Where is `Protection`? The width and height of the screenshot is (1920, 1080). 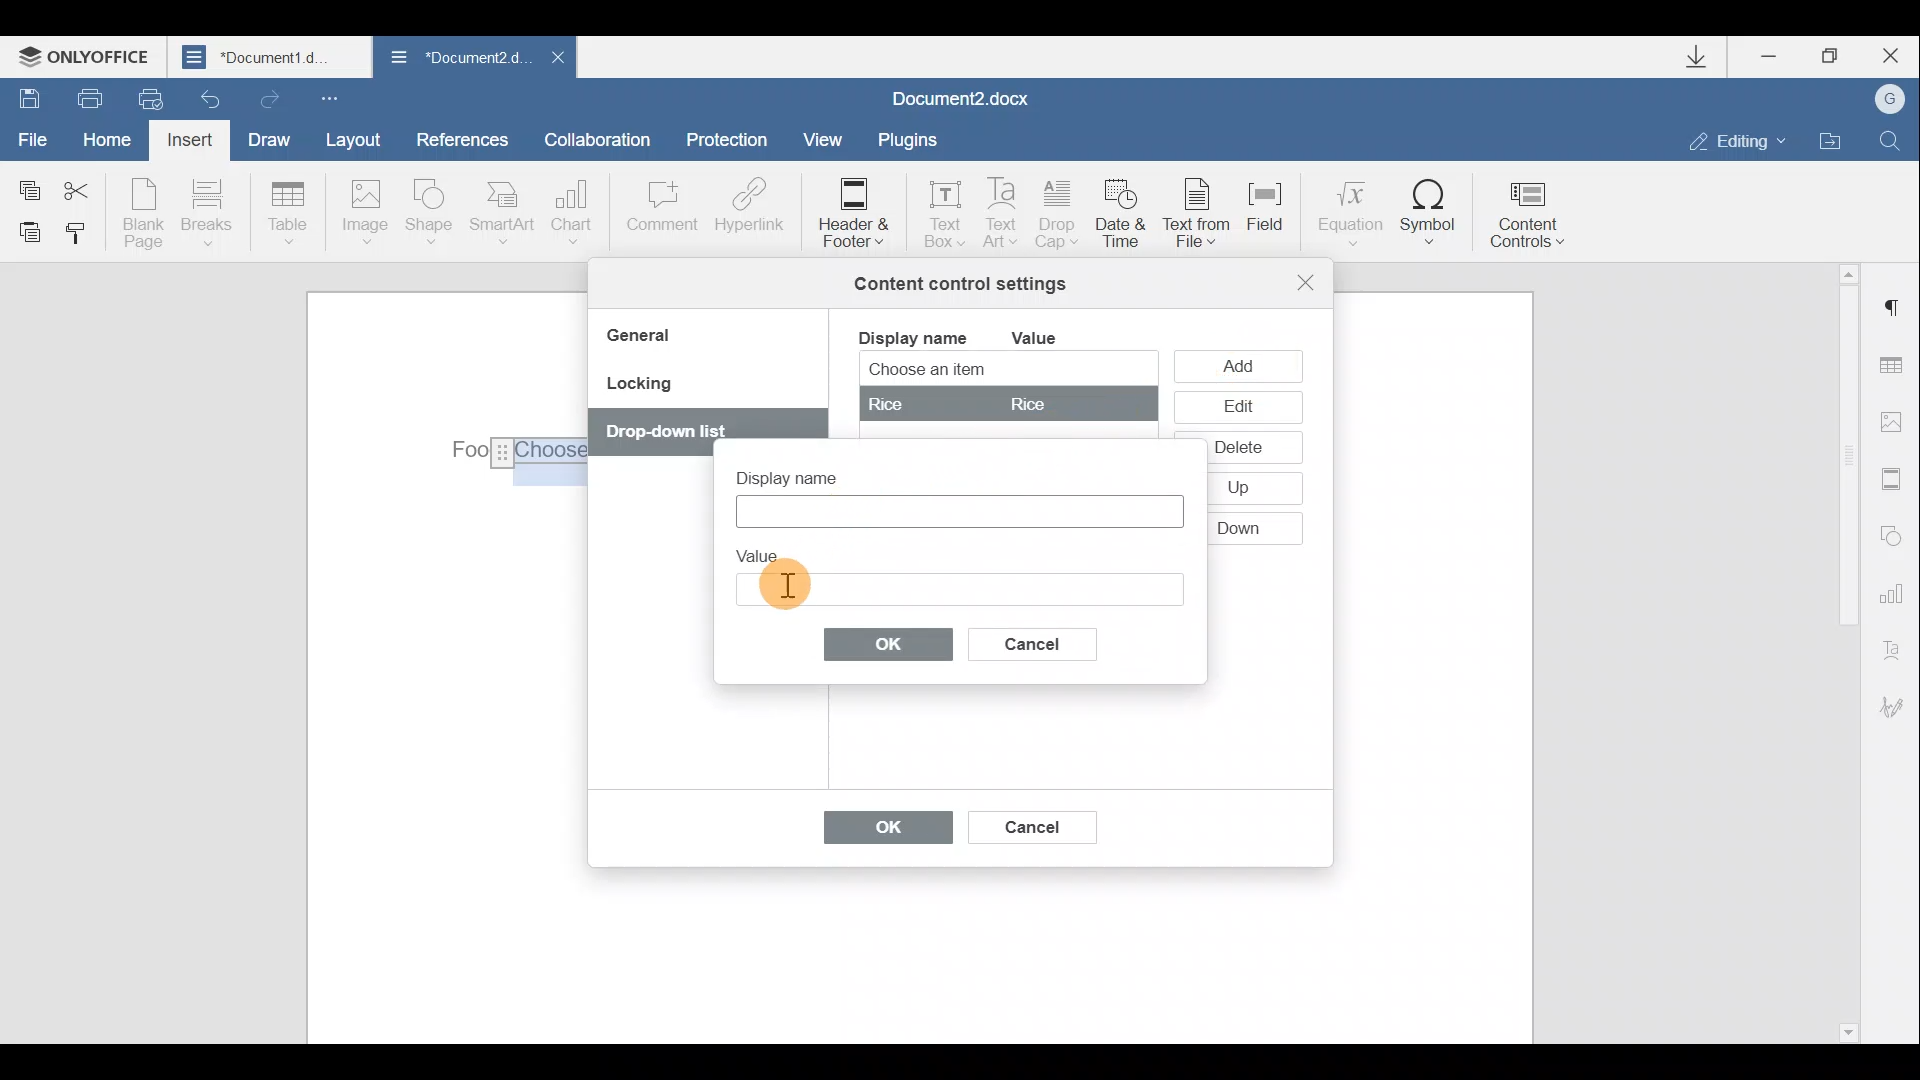 Protection is located at coordinates (732, 142).